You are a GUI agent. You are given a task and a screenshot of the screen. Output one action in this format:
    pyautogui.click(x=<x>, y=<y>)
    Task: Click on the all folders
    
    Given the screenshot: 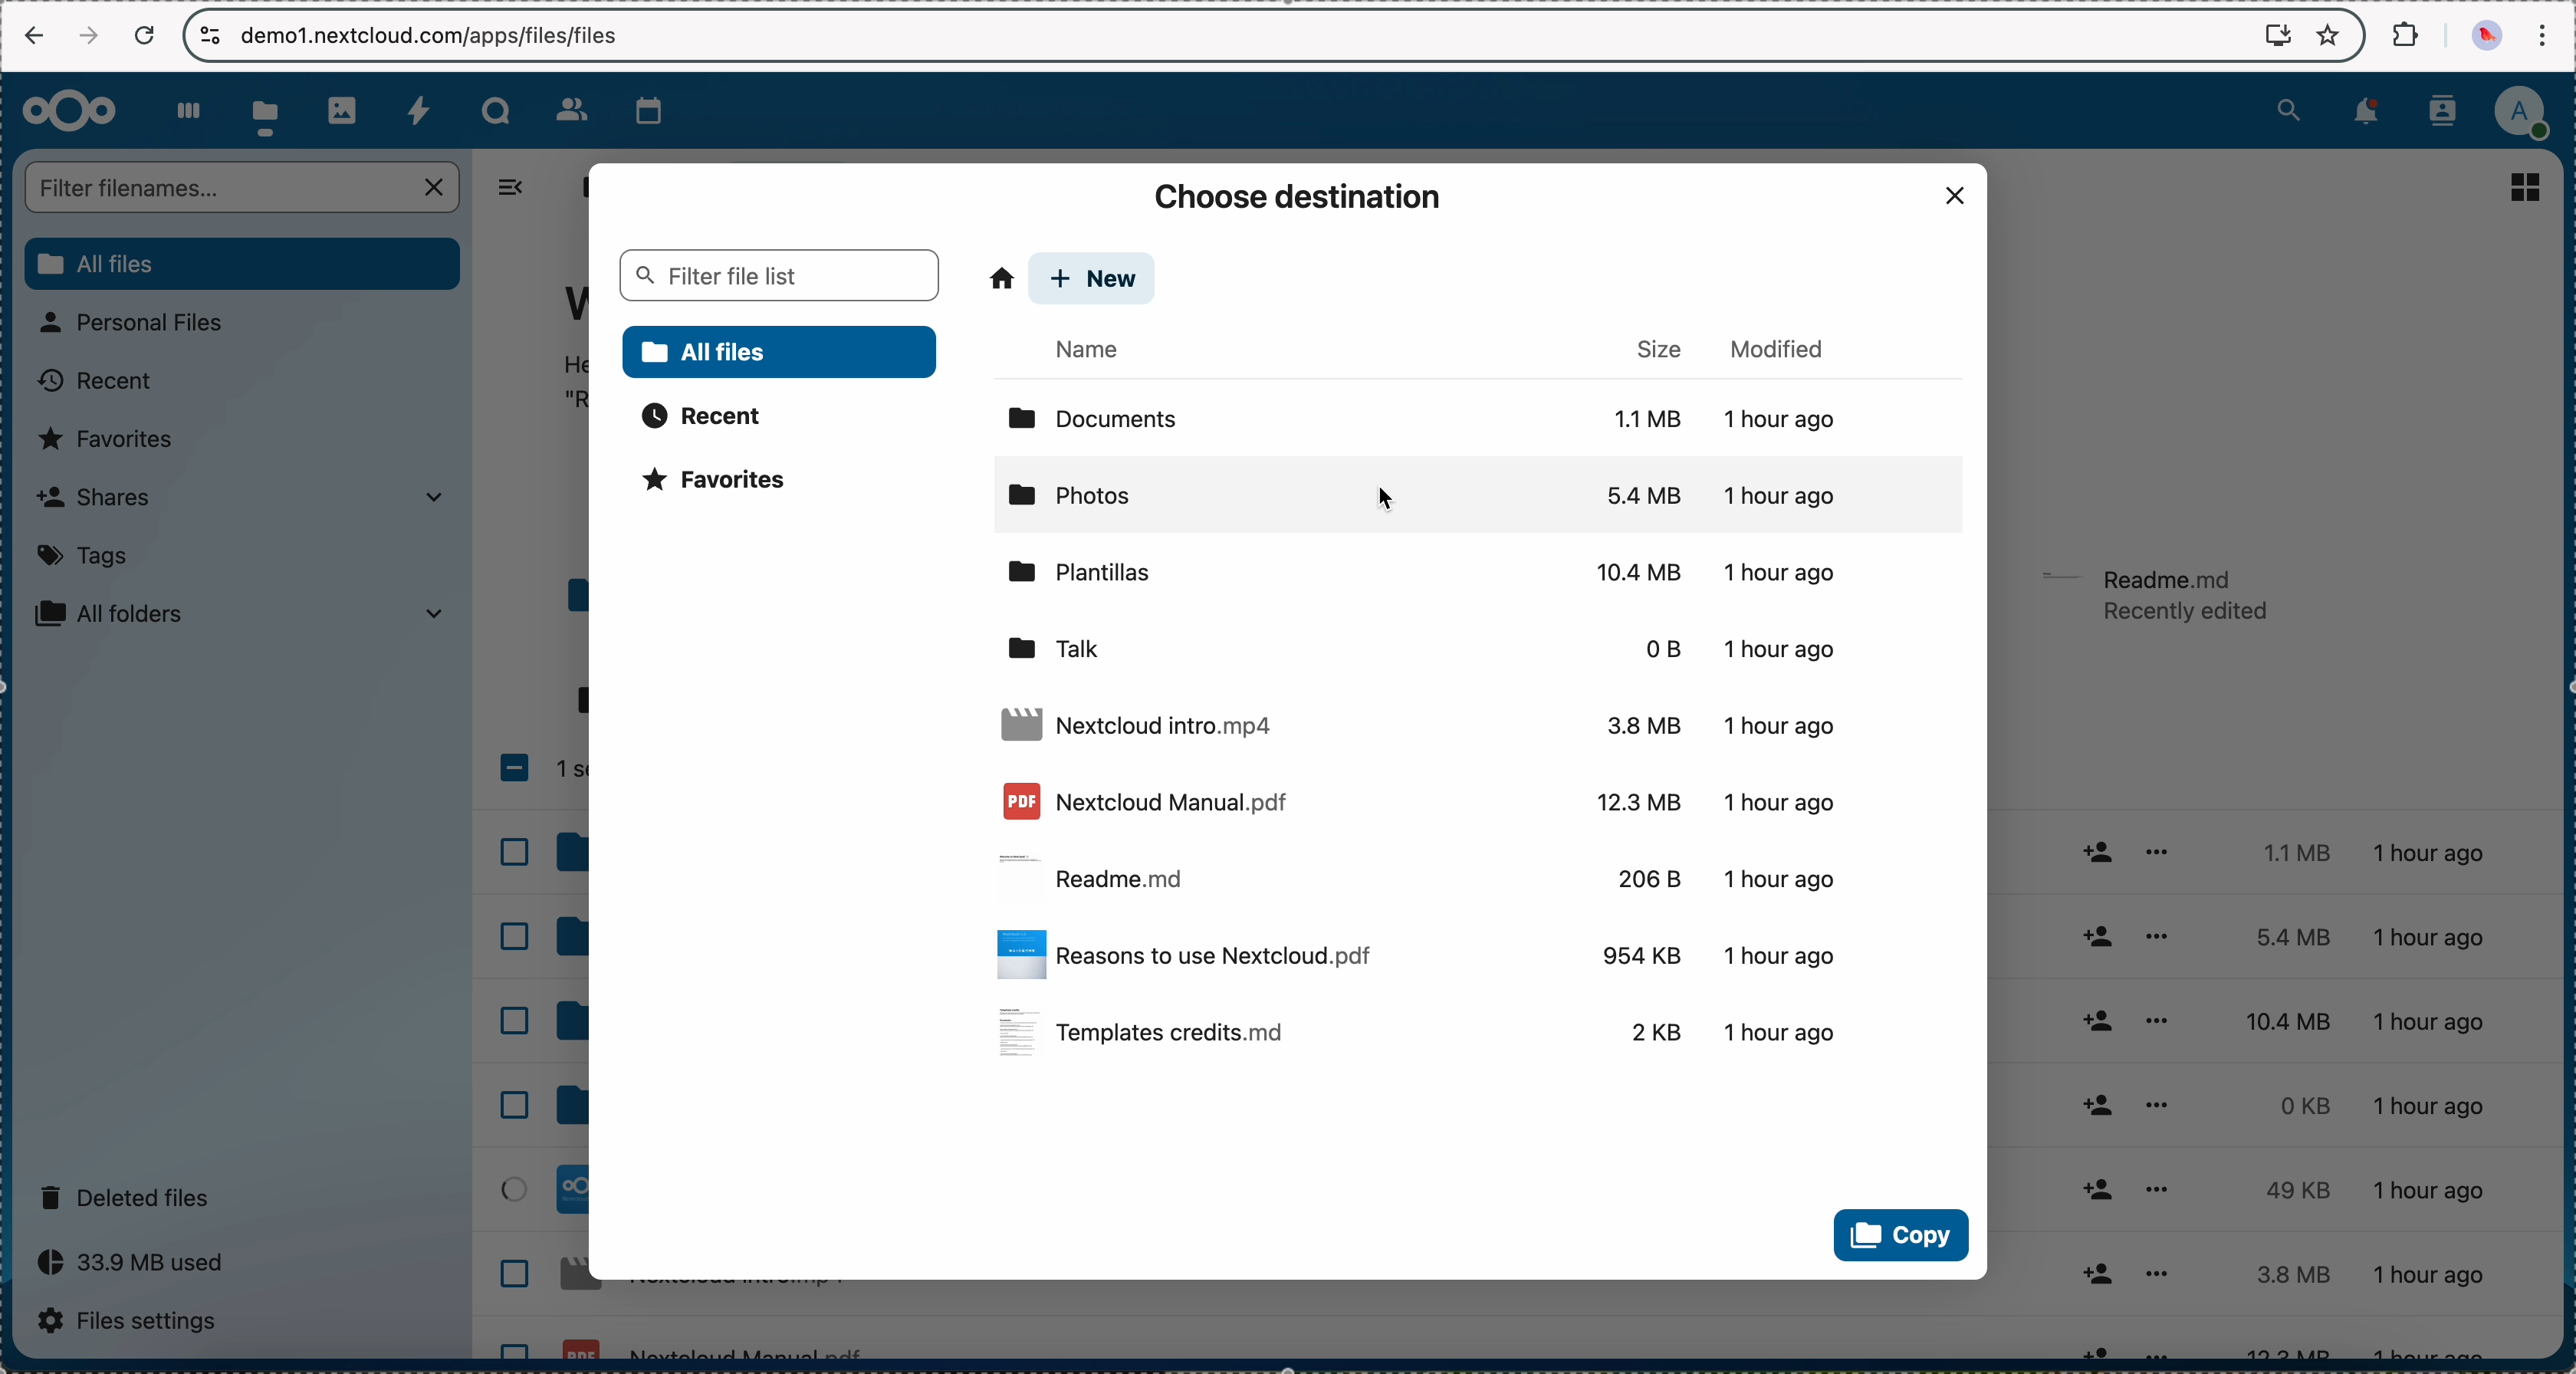 What is the action you would take?
    pyautogui.click(x=241, y=616)
    